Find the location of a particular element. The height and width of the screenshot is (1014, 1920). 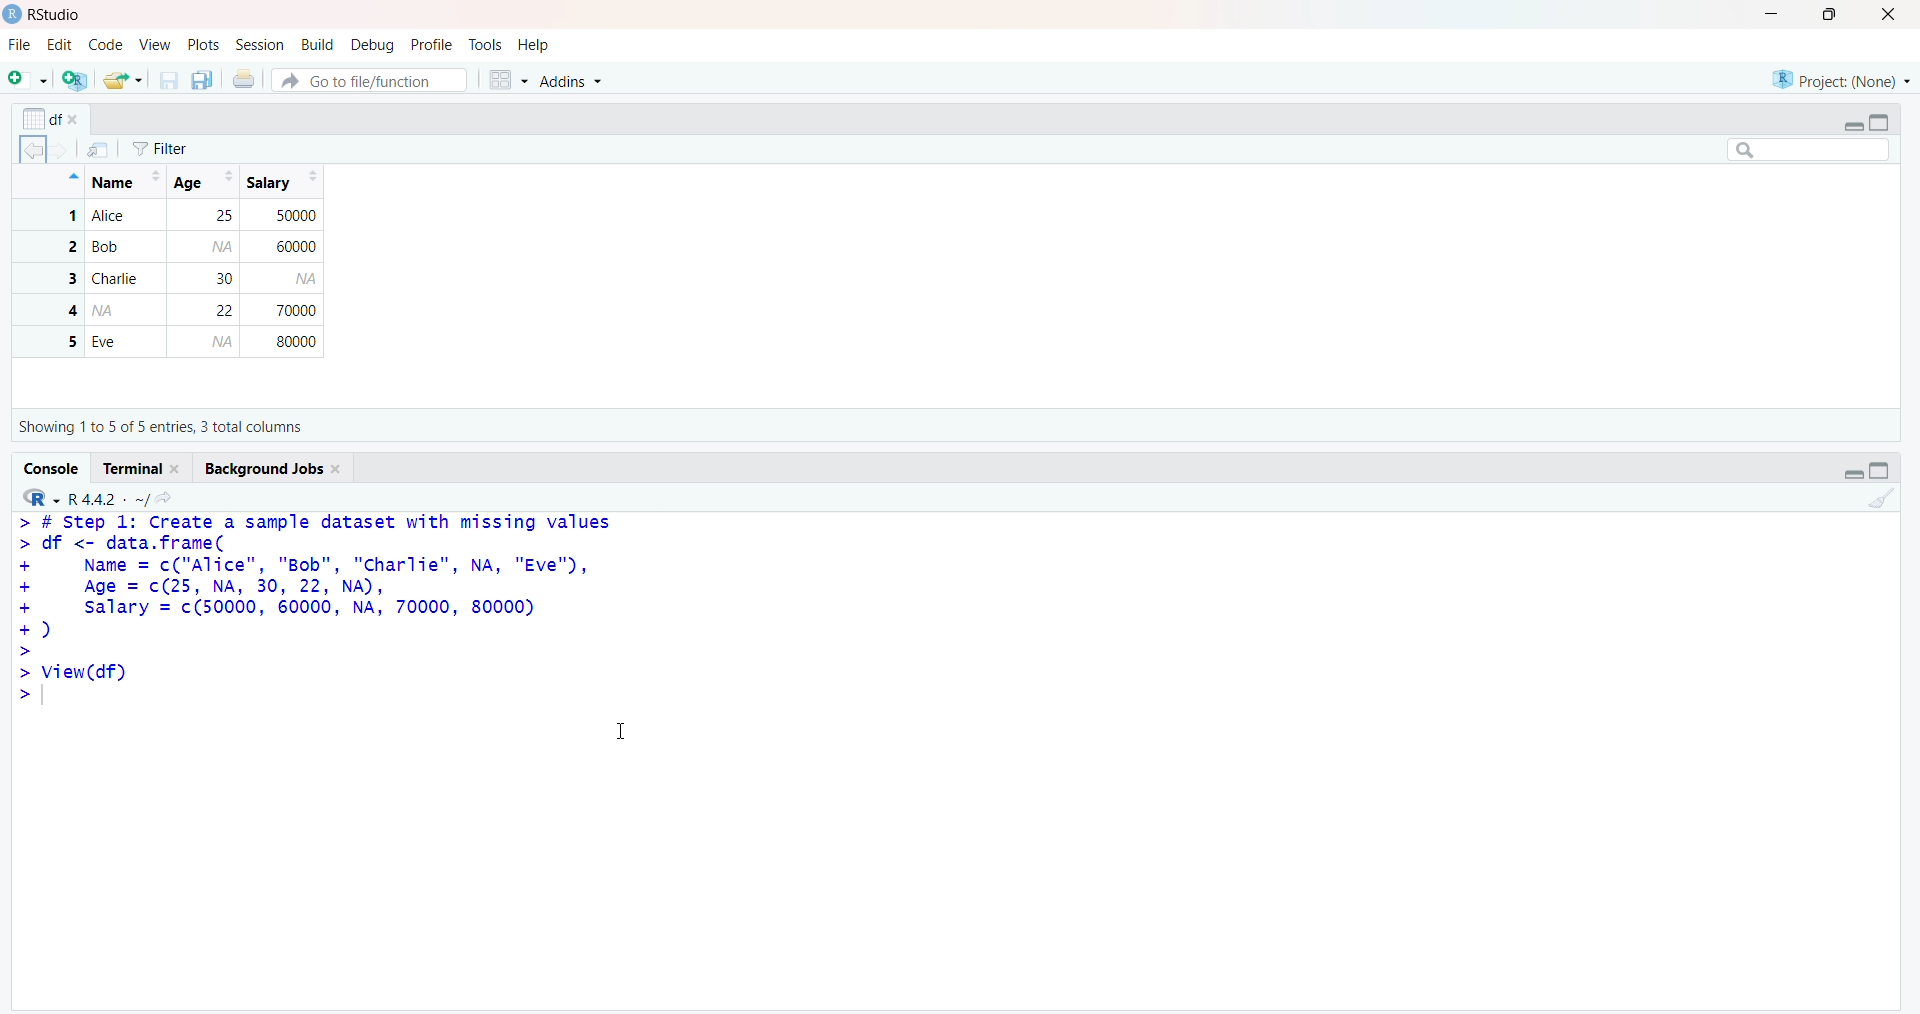

Session is located at coordinates (260, 46).